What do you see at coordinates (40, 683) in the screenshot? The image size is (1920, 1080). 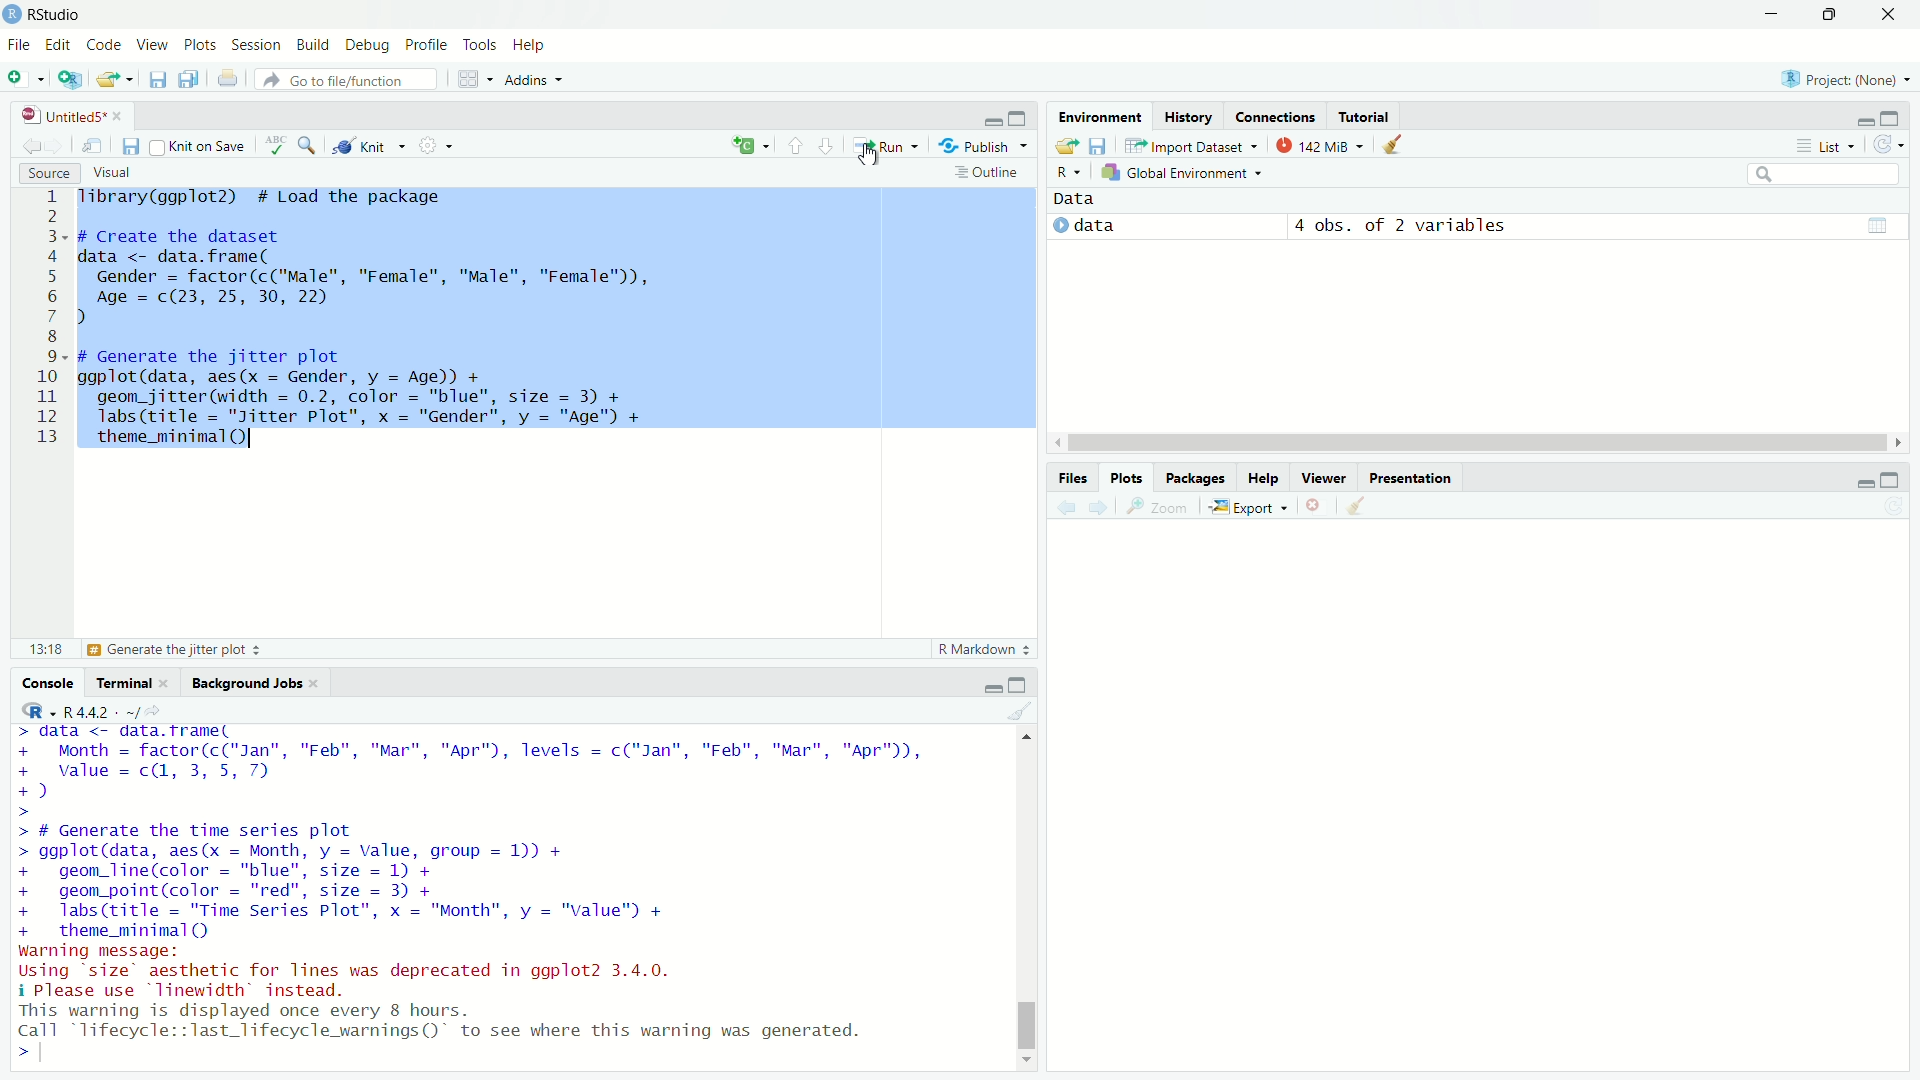 I see `console` at bounding box center [40, 683].